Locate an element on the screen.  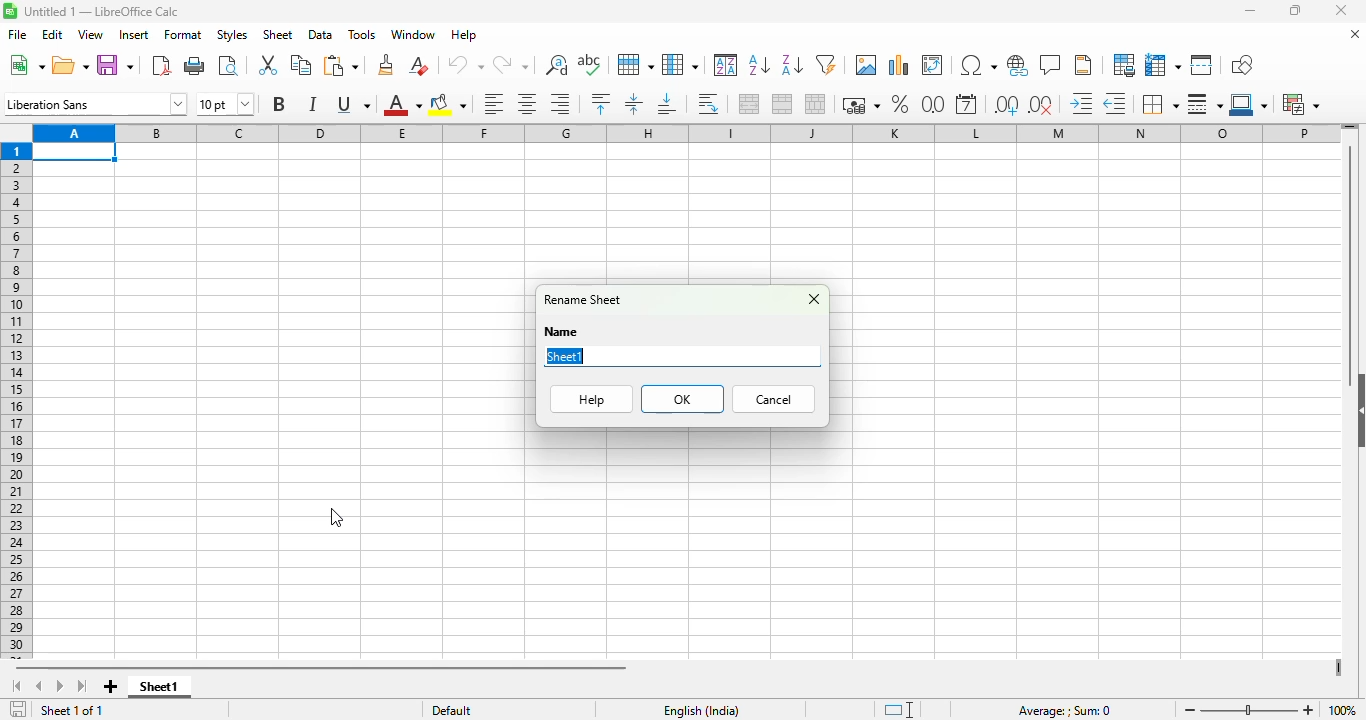
name is located at coordinates (561, 332).